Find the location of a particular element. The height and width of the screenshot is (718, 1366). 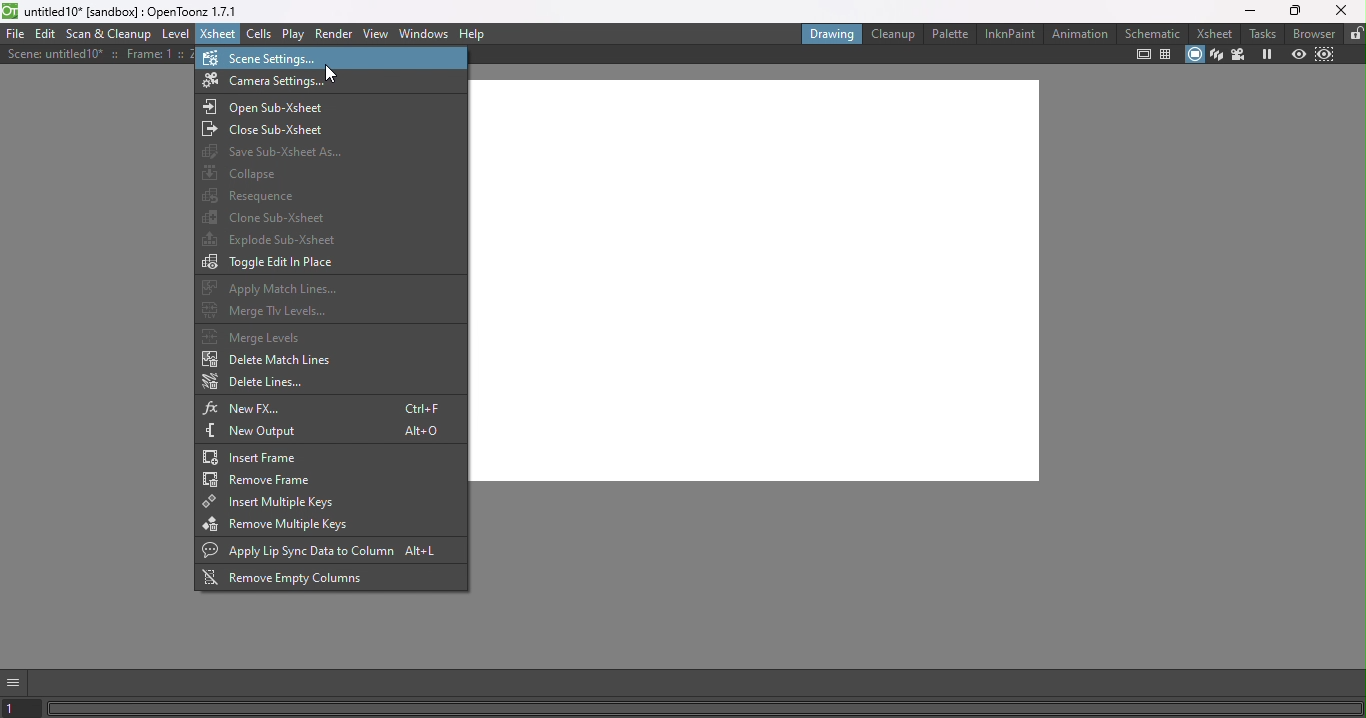

Remove multiple keys is located at coordinates (279, 524).